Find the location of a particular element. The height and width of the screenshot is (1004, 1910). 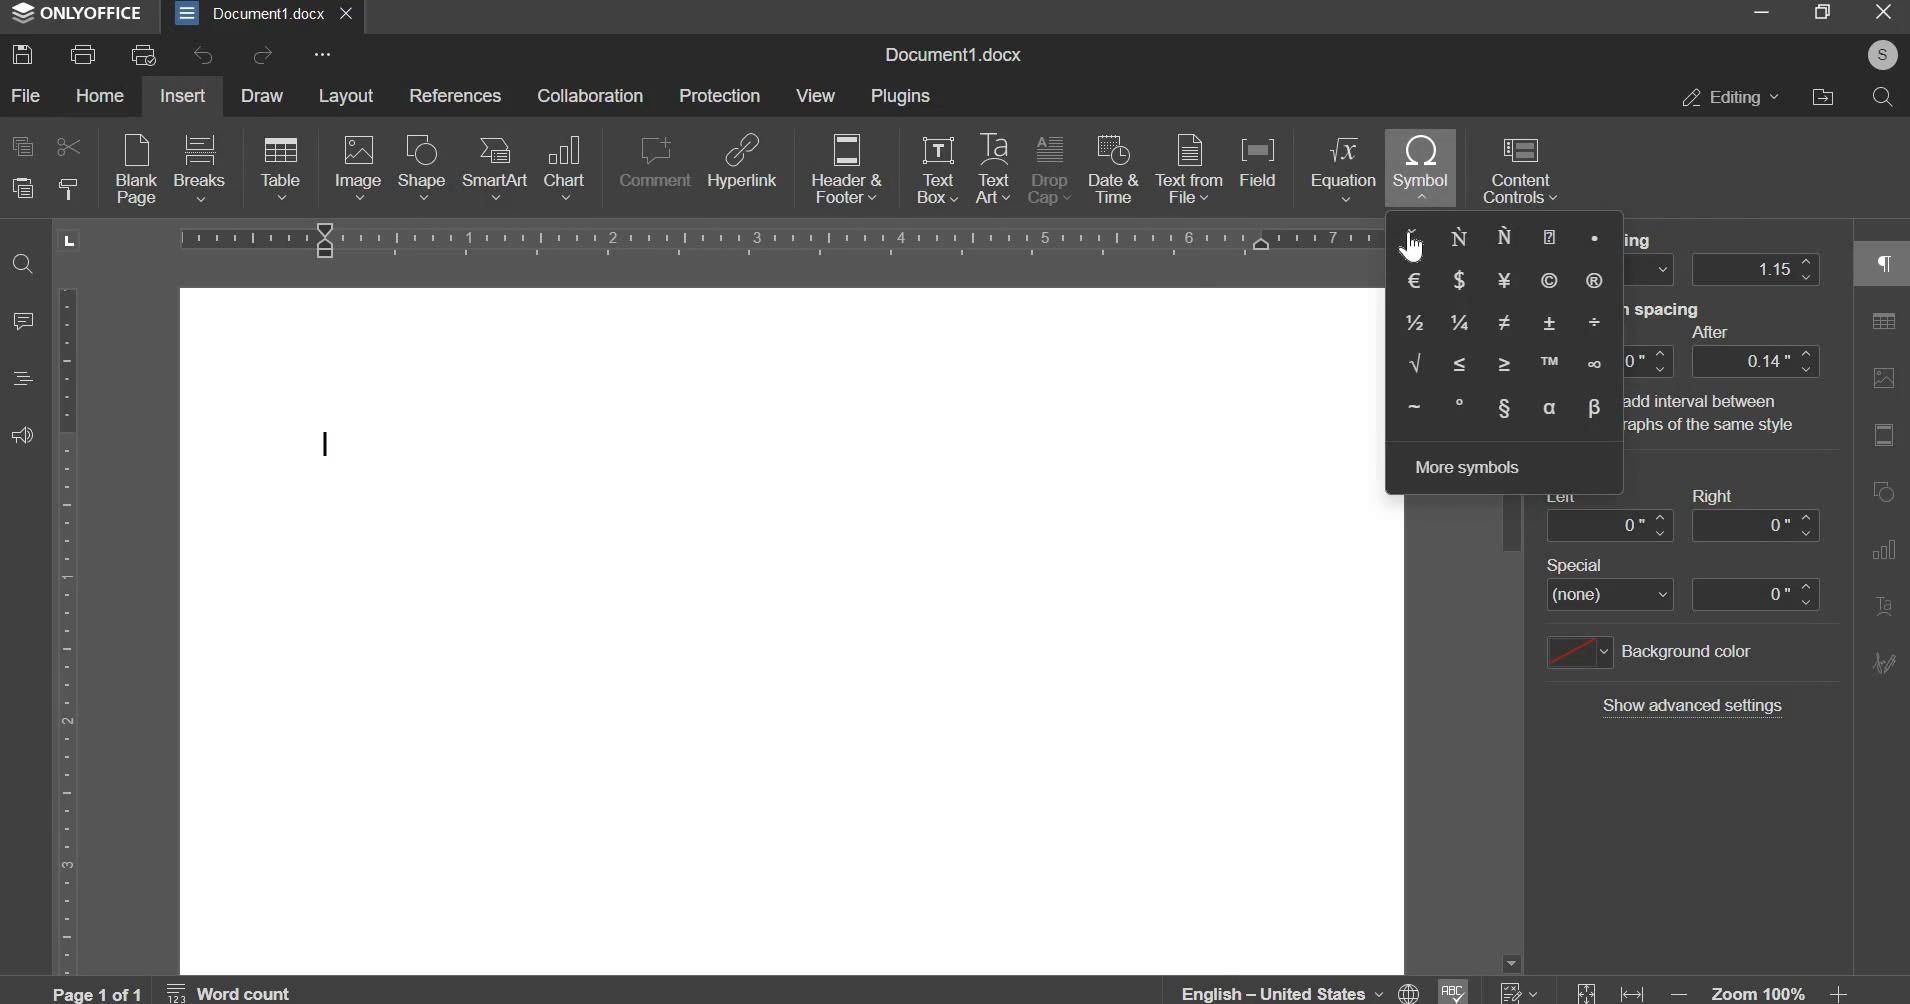

exit is located at coordinates (344, 12).